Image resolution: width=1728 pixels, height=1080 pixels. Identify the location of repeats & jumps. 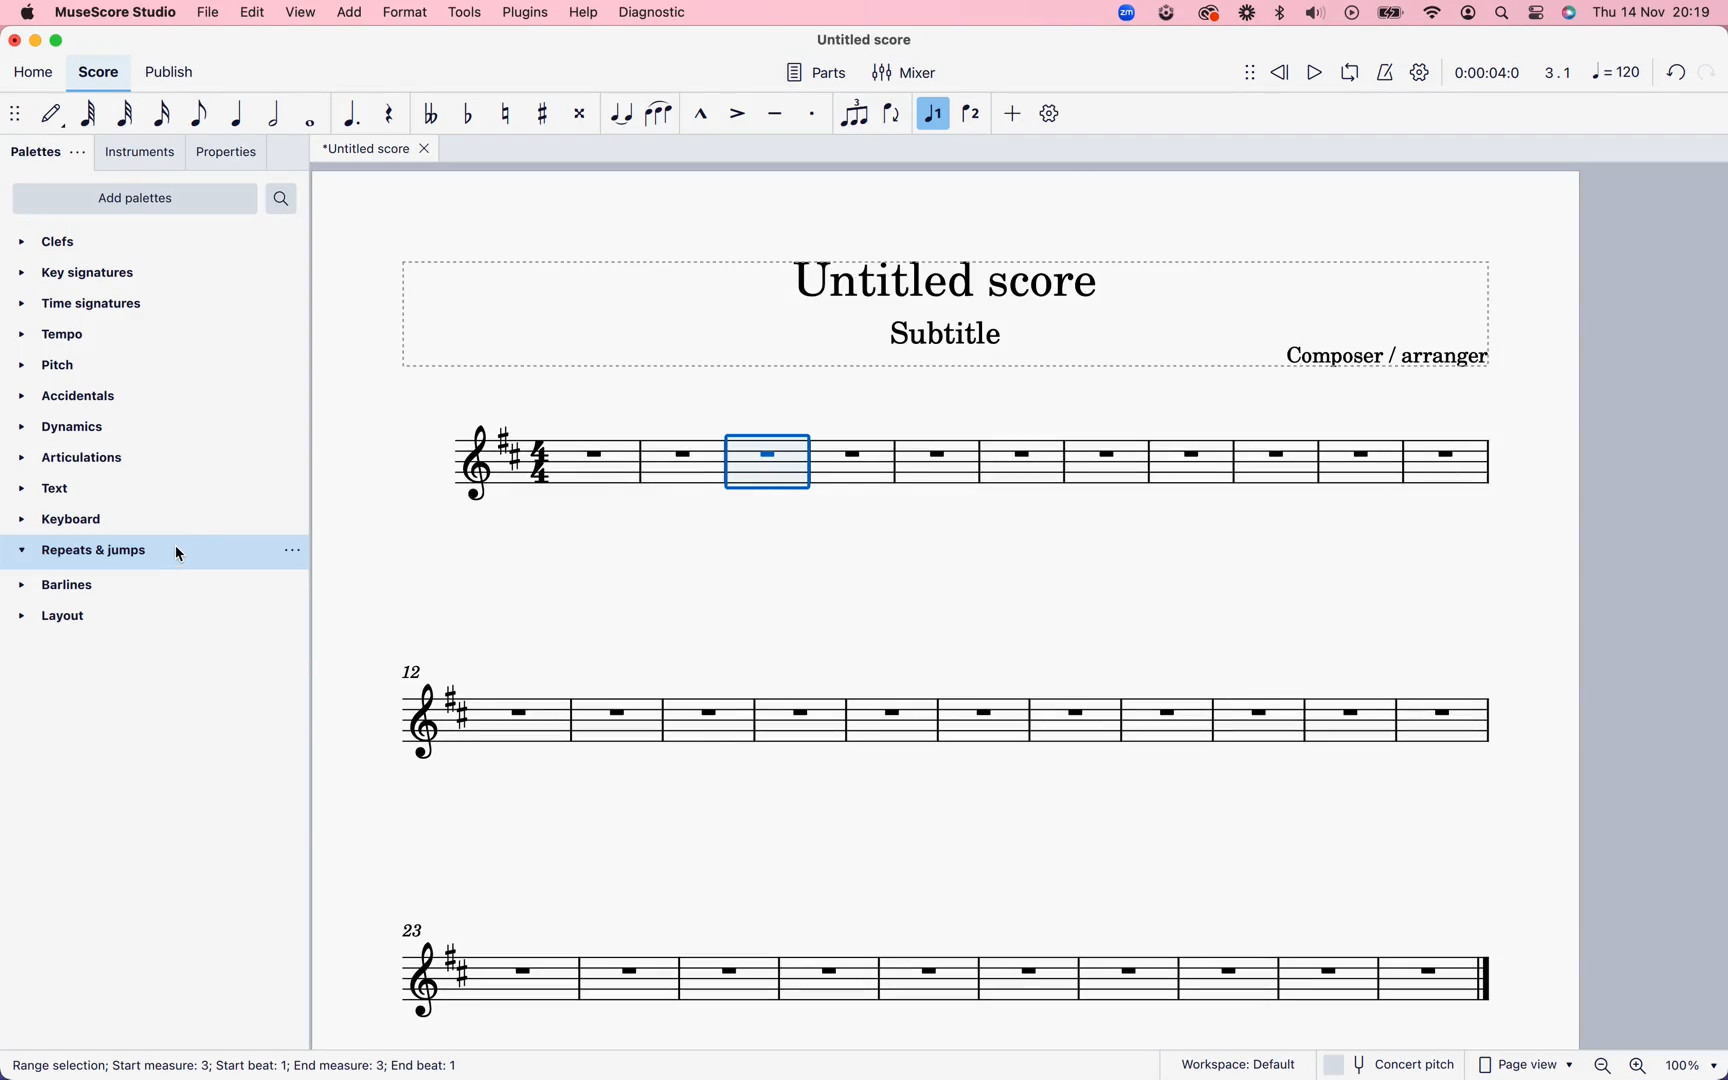
(95, 552).